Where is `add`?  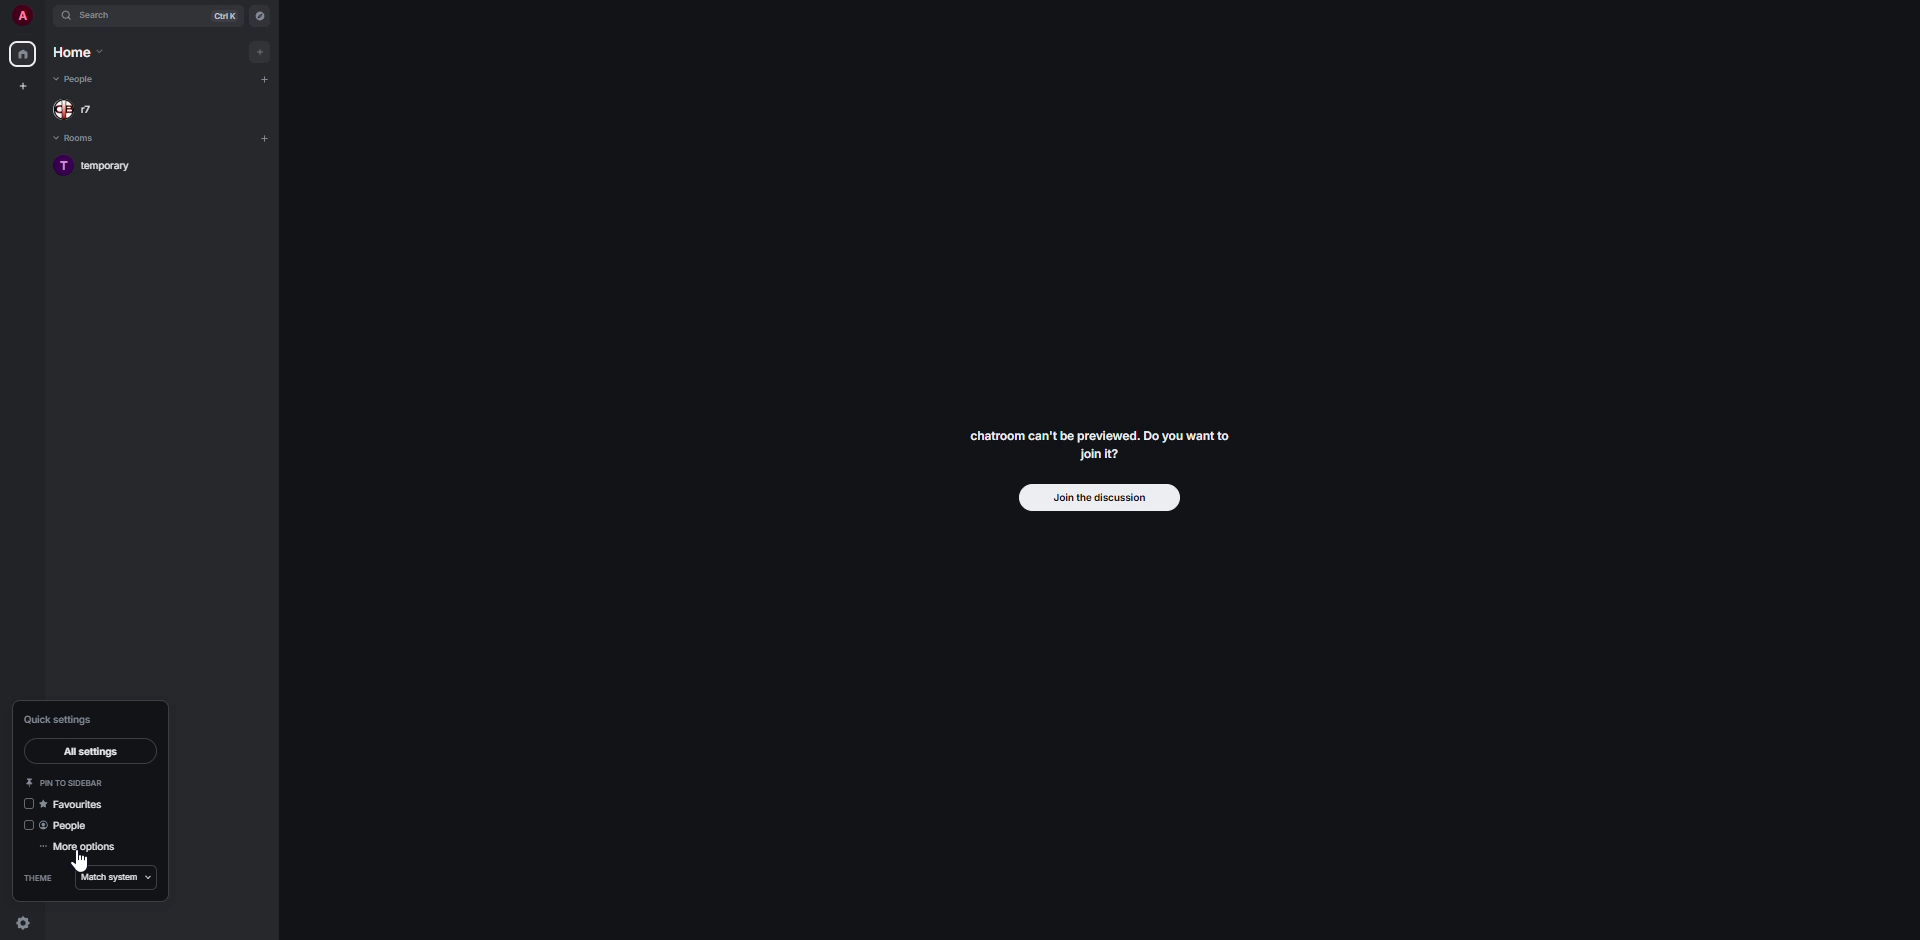
add is located at coordinates (267, 80).